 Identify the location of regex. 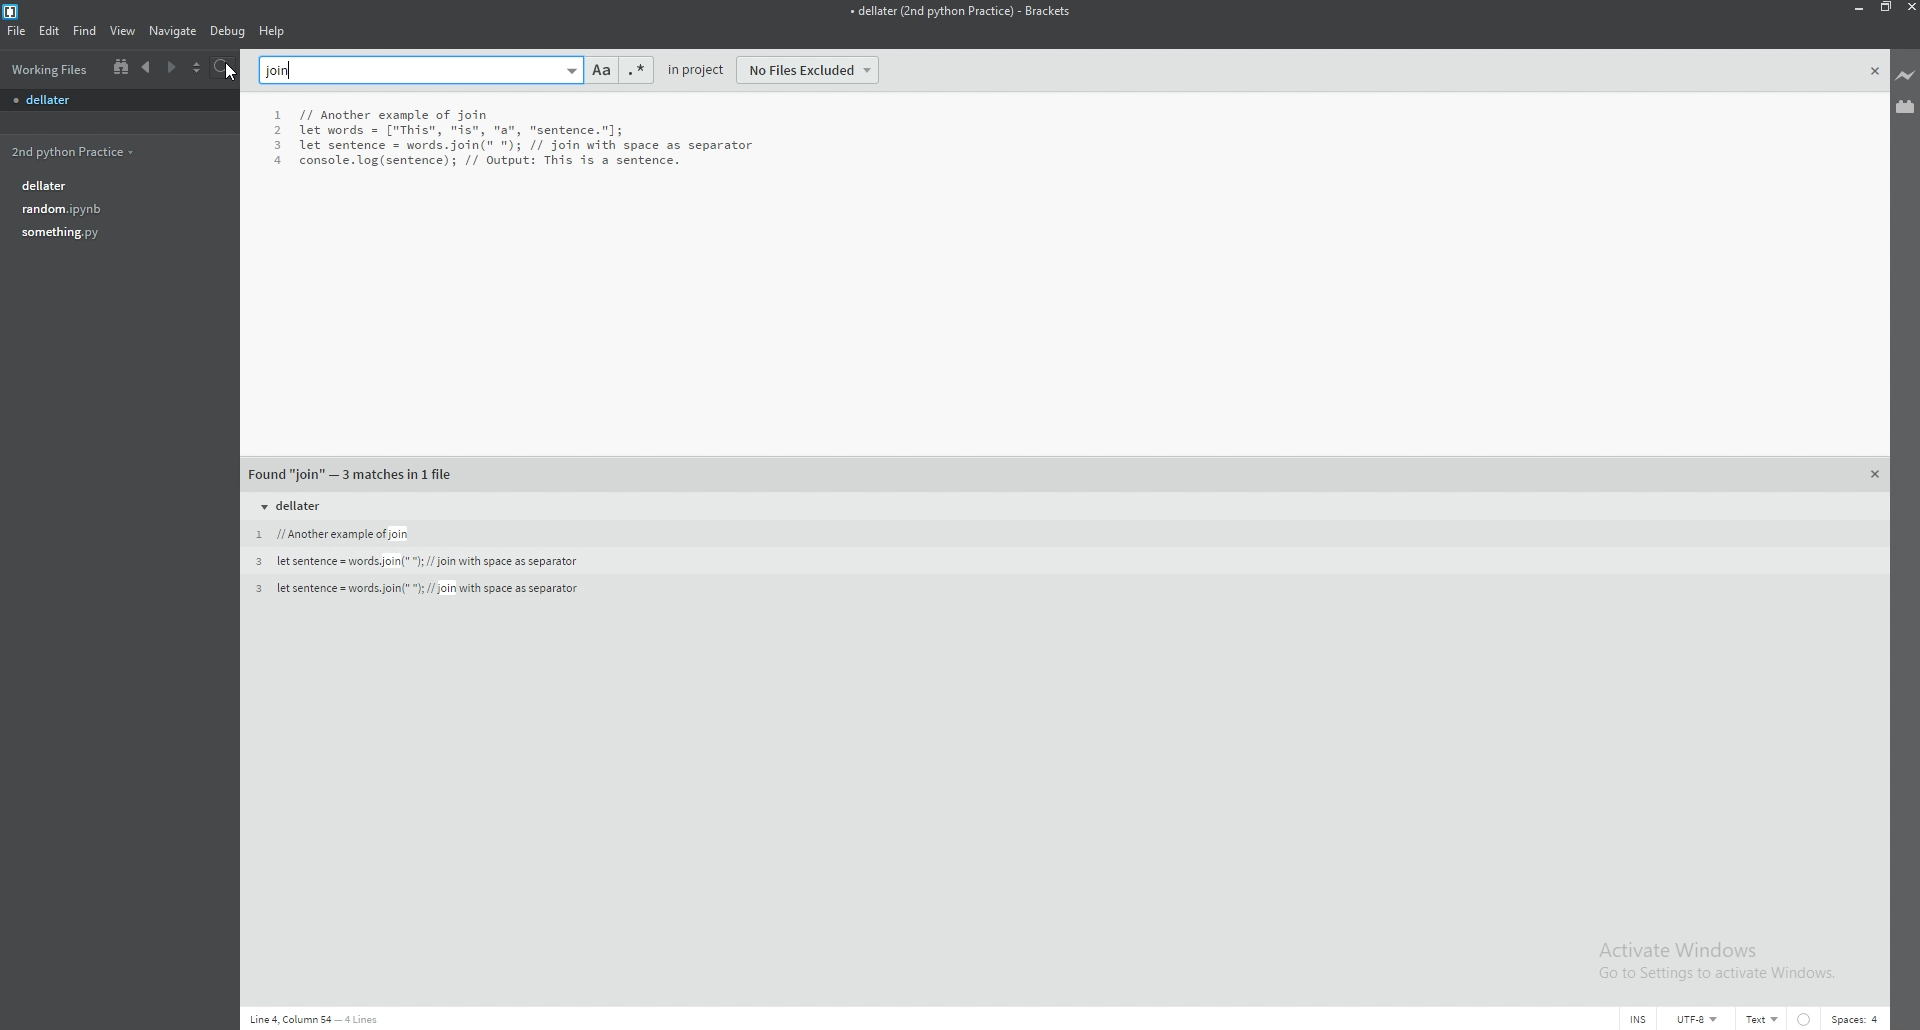
(634, 70).